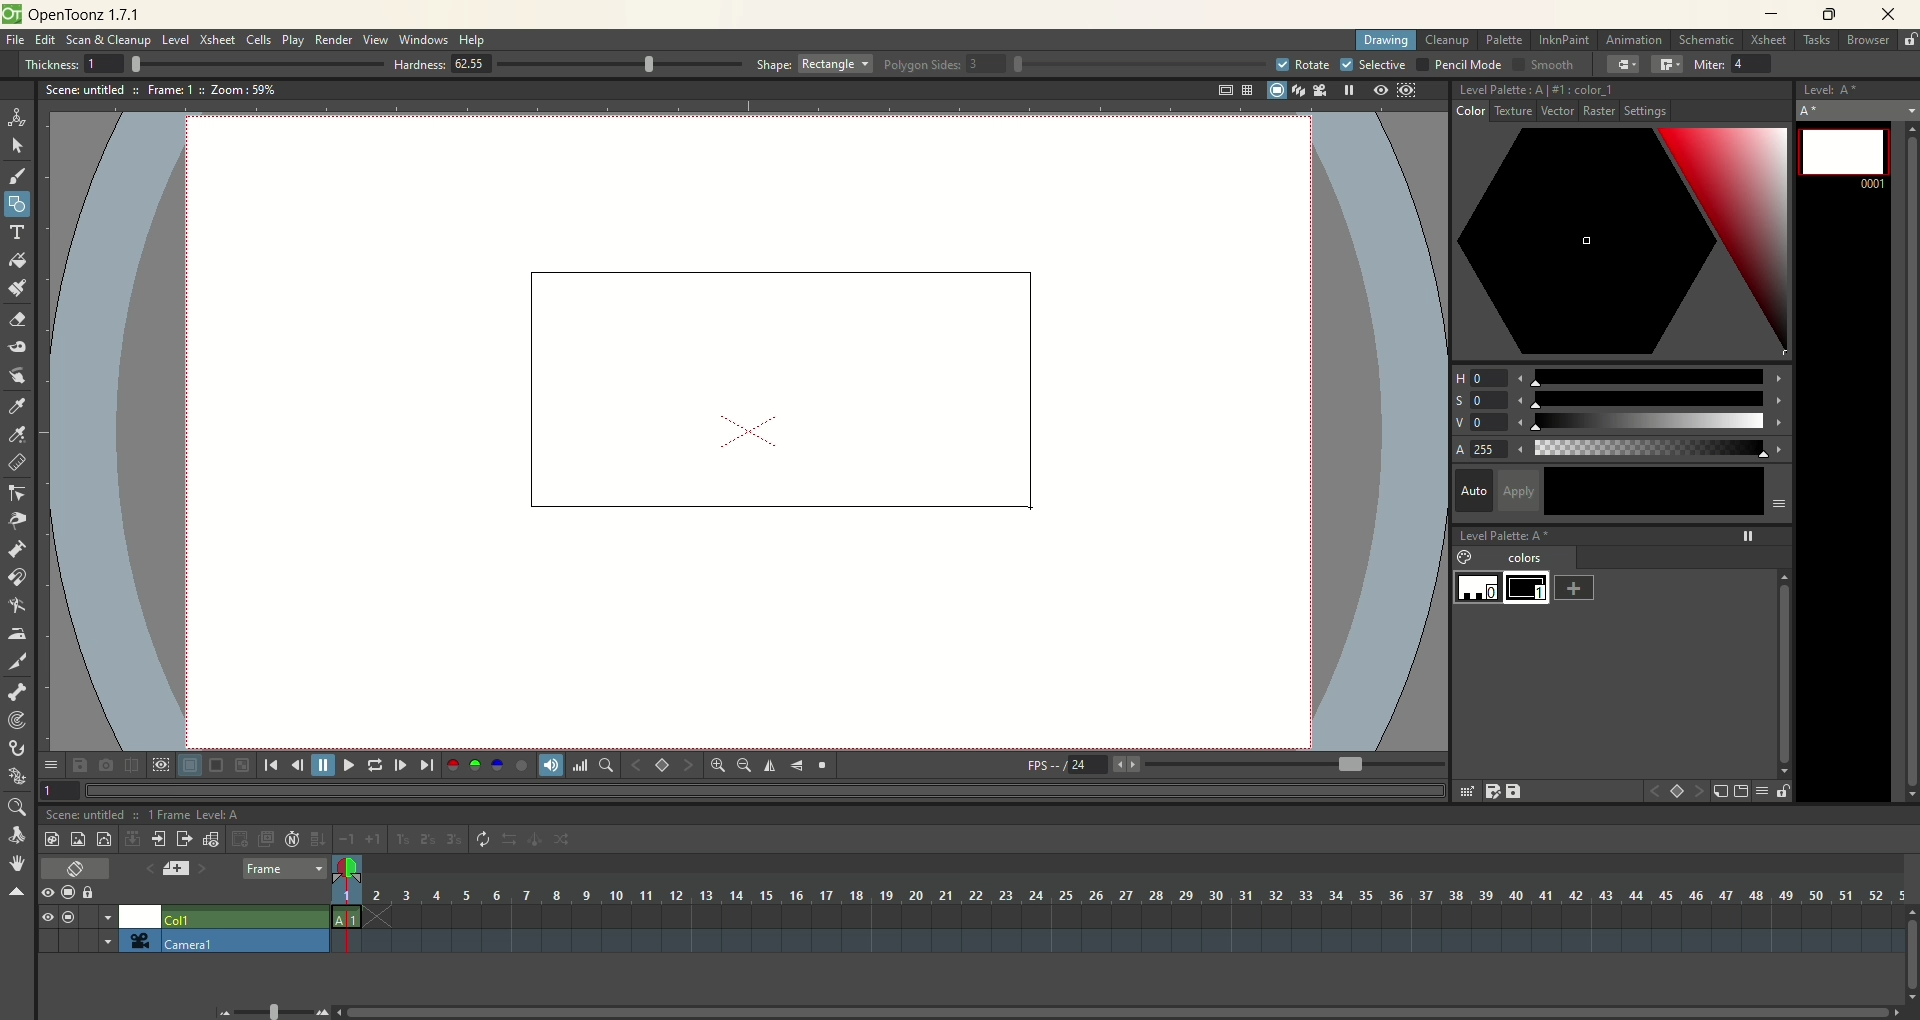 The width and height of the screenshot is (1920, 1020). What do you see at coordinates (1272, 92) in the screenshot?
I see `camera stand view` at bounding box center [1272, 92].